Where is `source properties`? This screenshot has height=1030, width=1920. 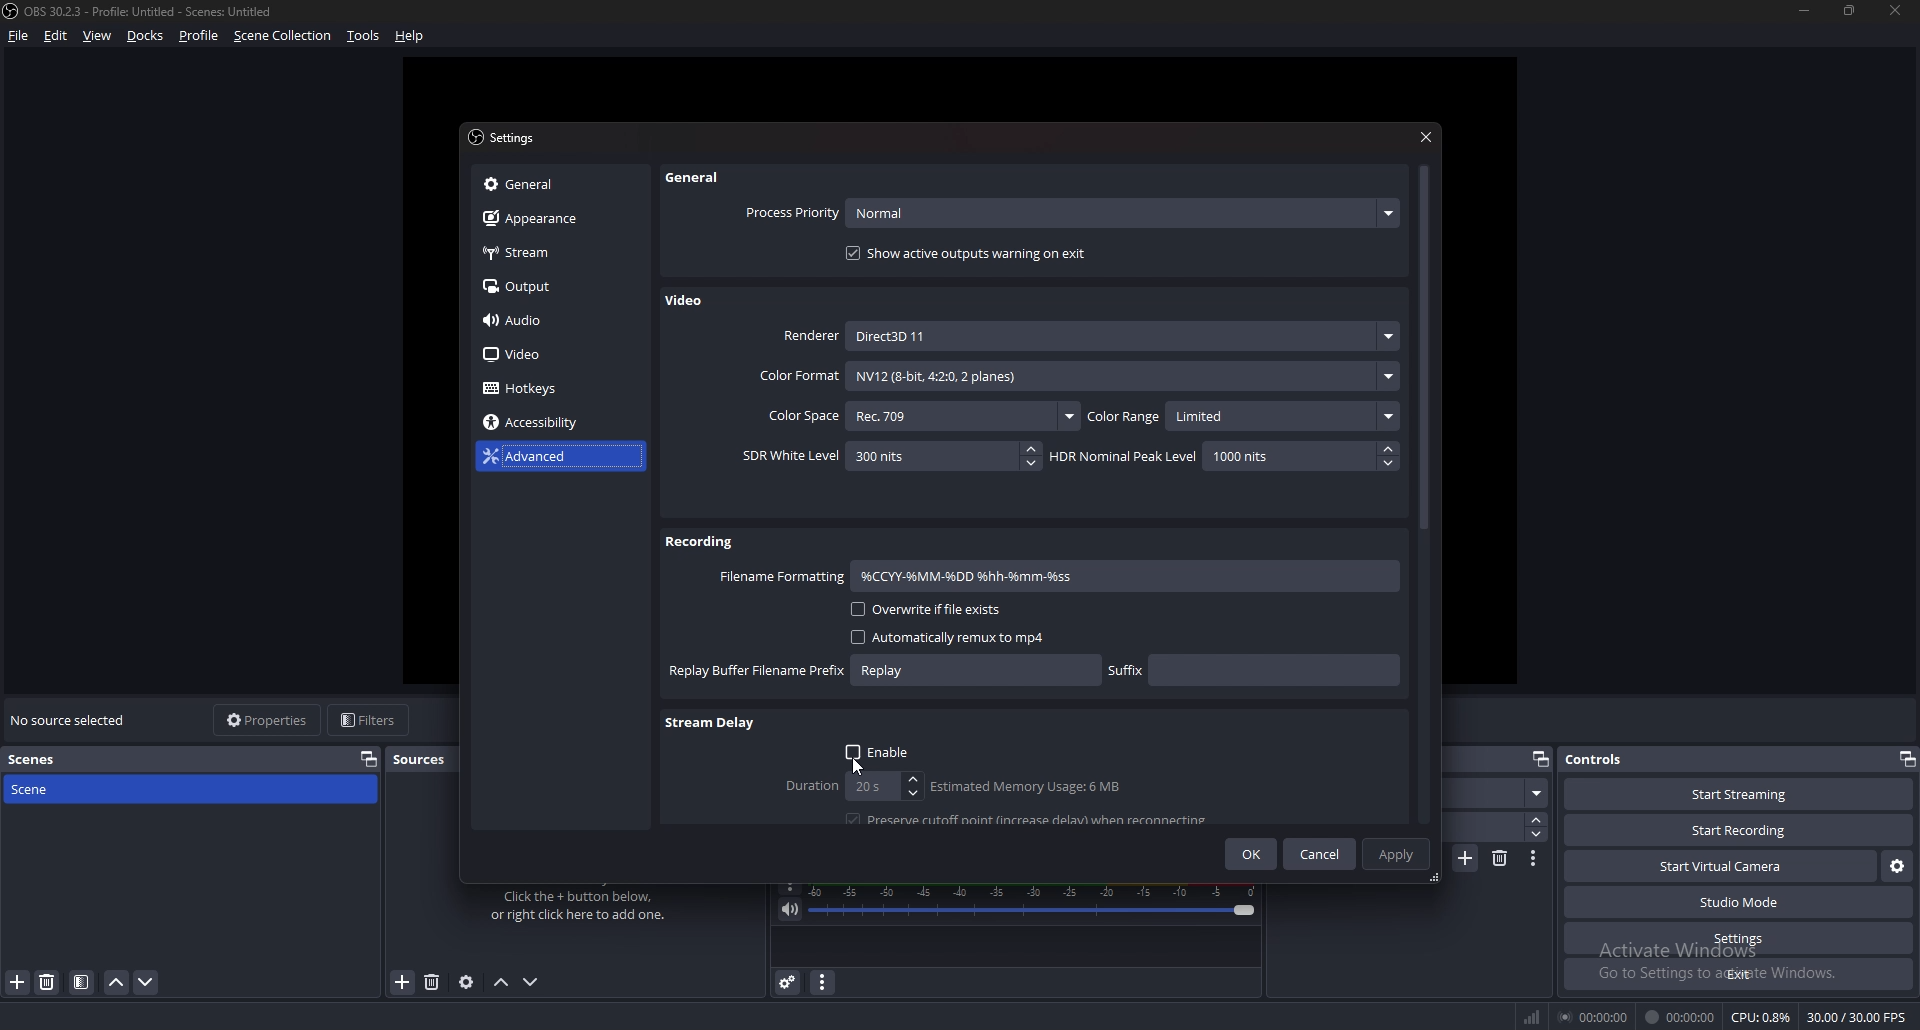 source properties is located at coordinates (465, 983).